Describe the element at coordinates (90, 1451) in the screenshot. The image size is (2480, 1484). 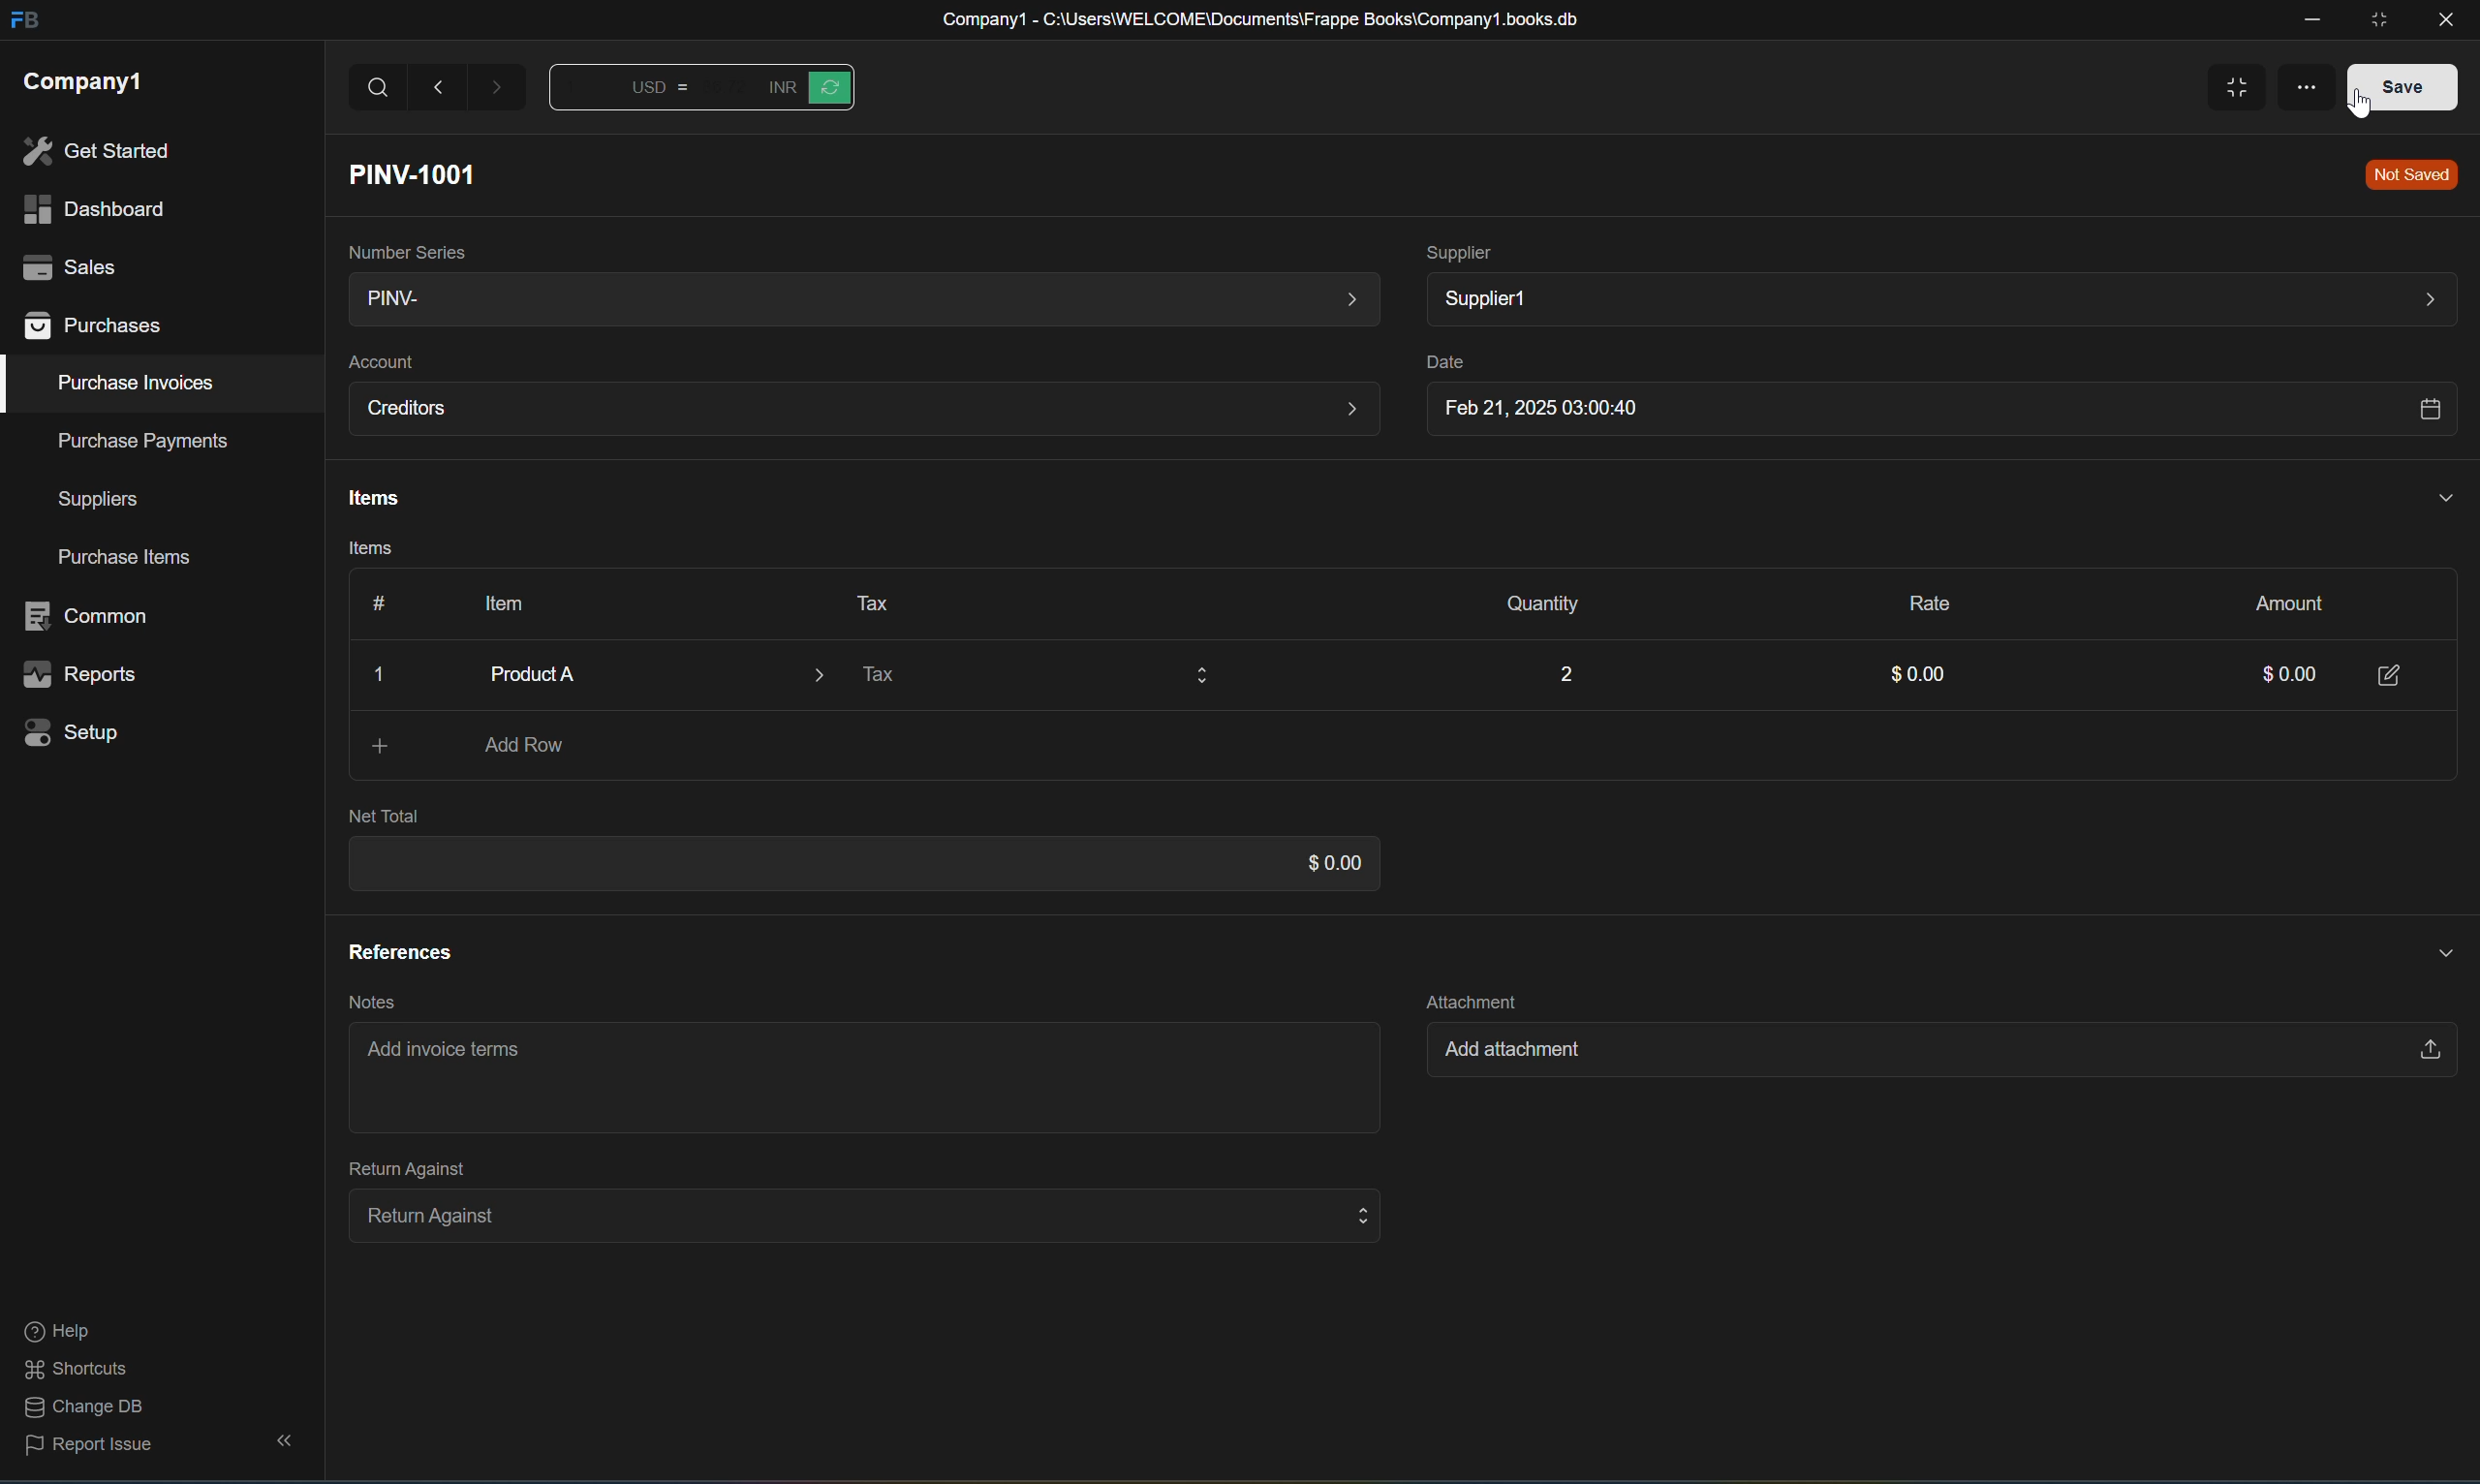
I see `report issue` at that location.